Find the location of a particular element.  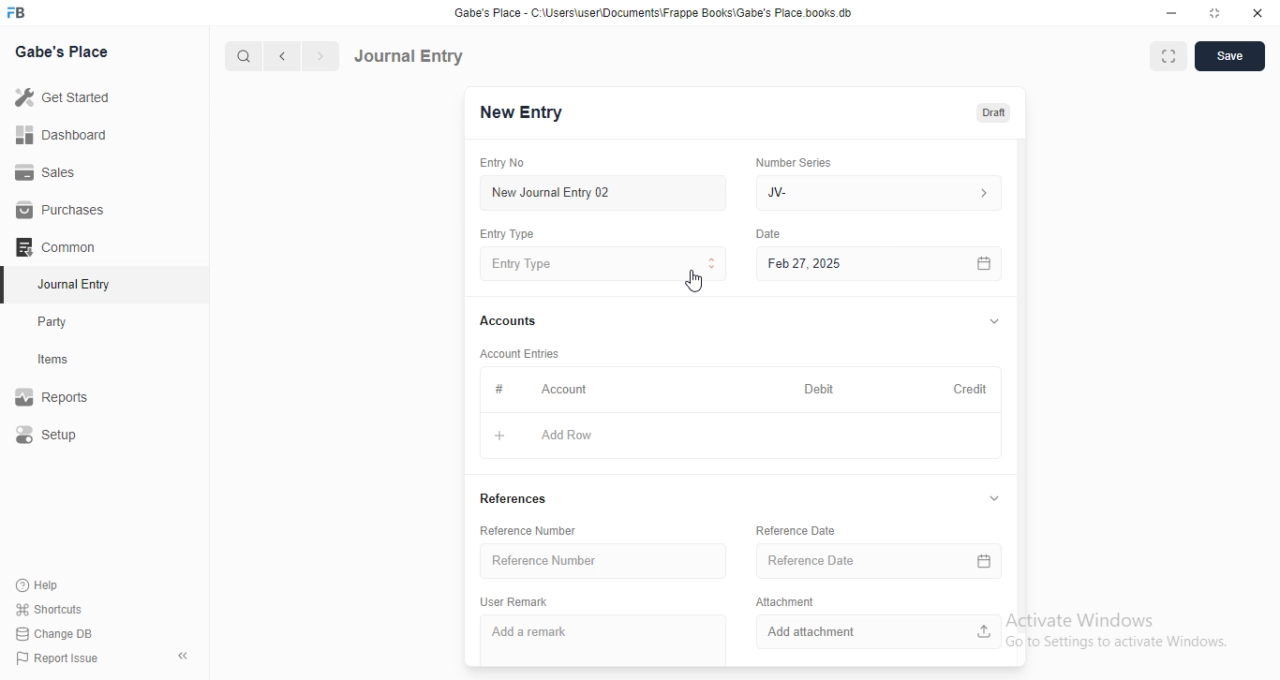

‘Attachment is located at coordinates (787, 601).